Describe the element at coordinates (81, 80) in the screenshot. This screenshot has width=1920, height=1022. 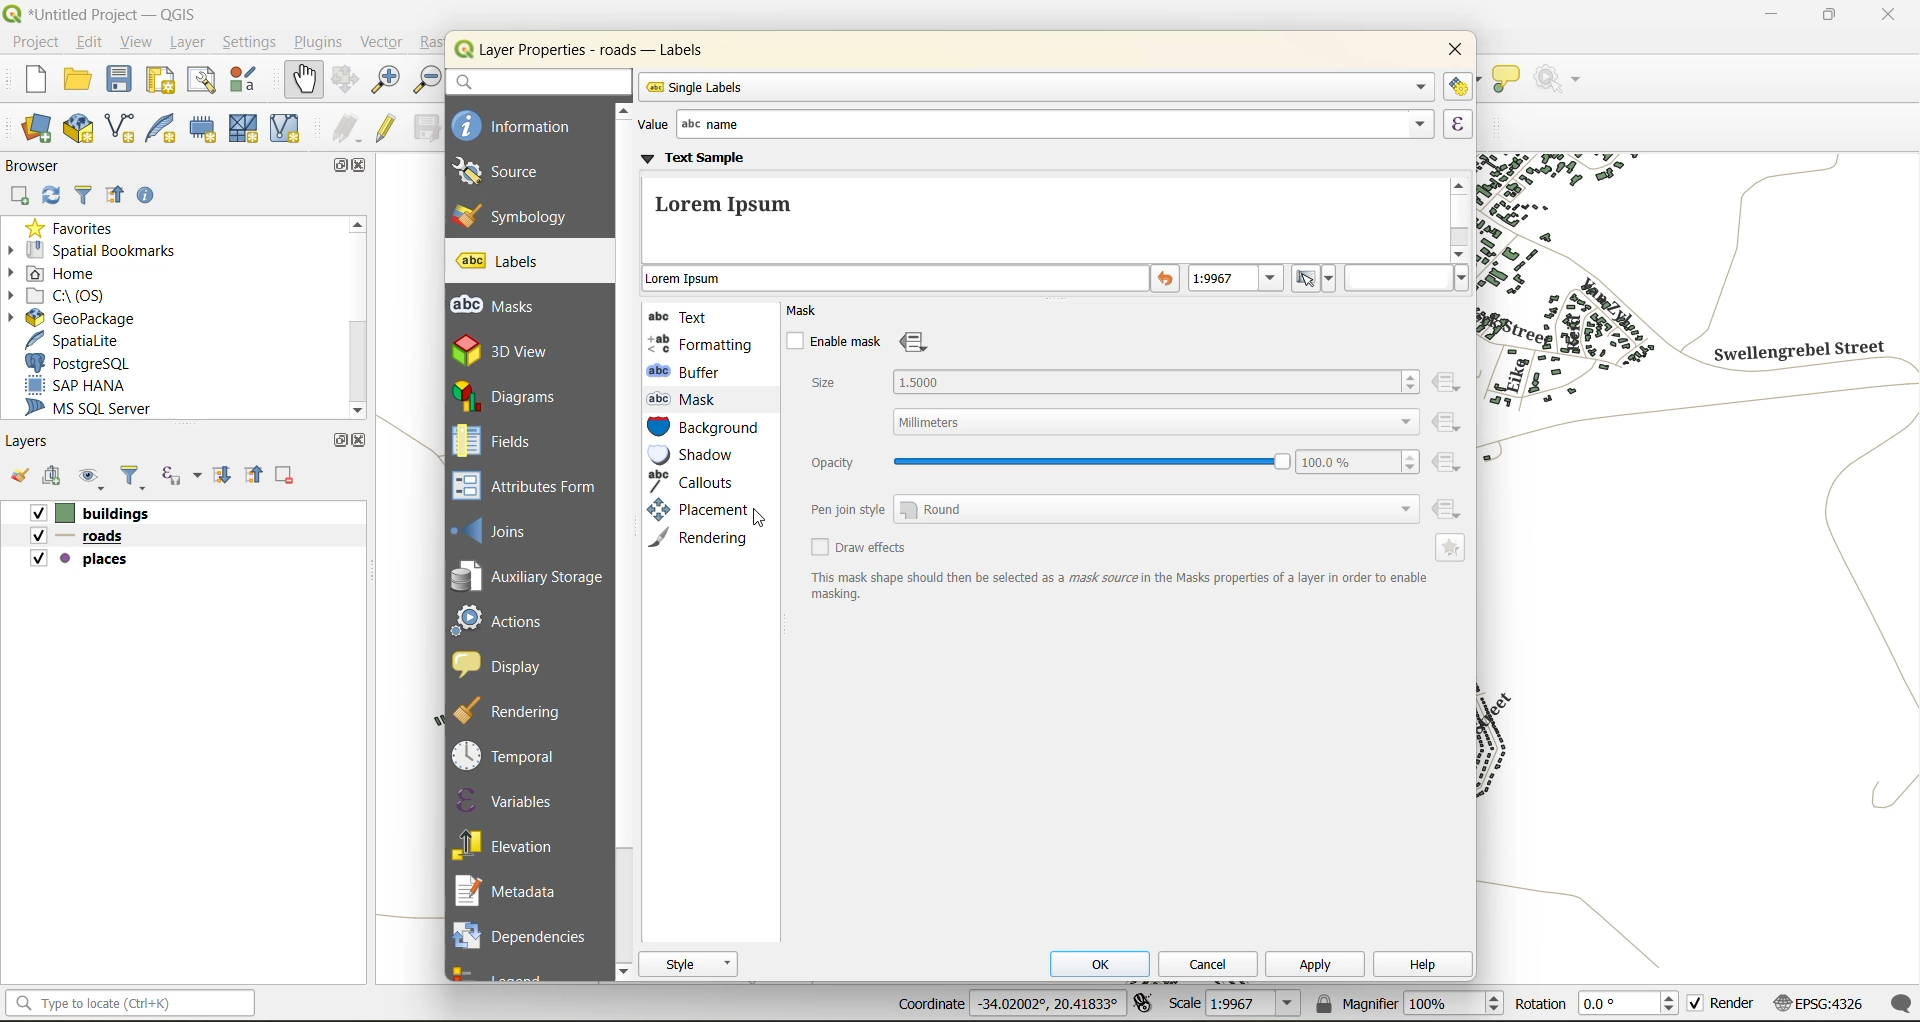
I see `open` at that location.